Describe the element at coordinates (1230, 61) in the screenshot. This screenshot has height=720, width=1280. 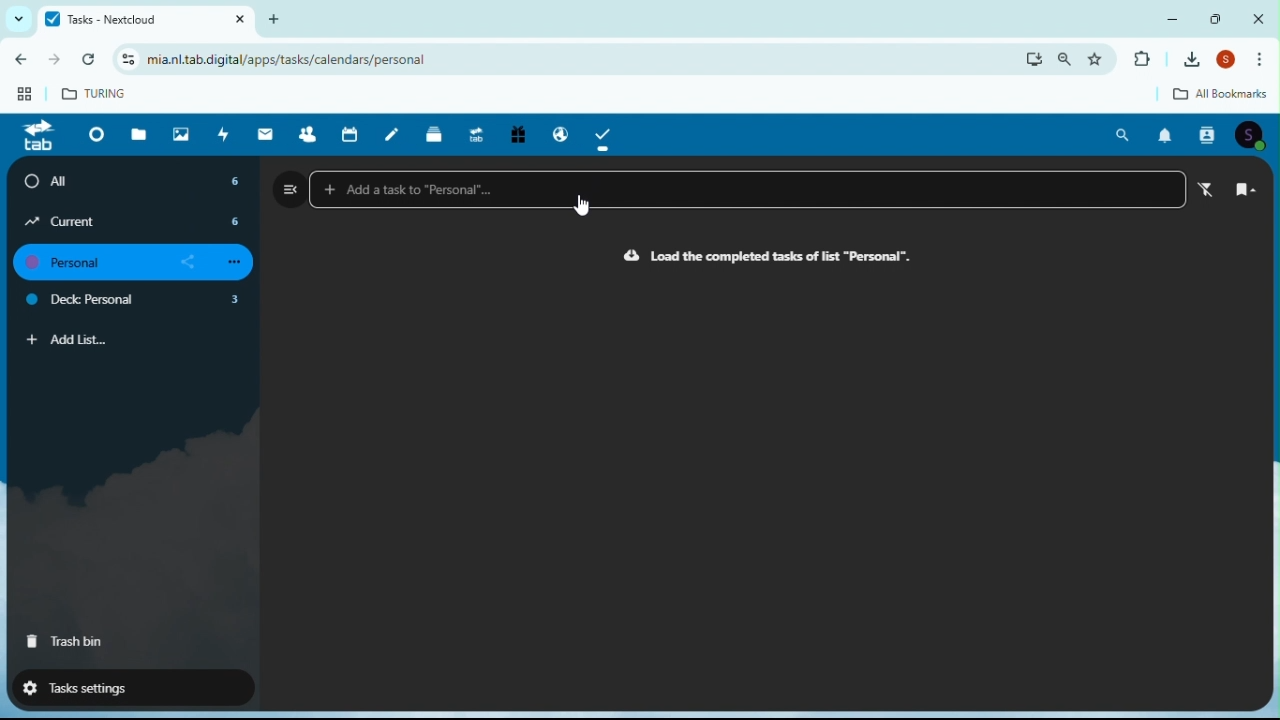
I see `Account icon` at that location.